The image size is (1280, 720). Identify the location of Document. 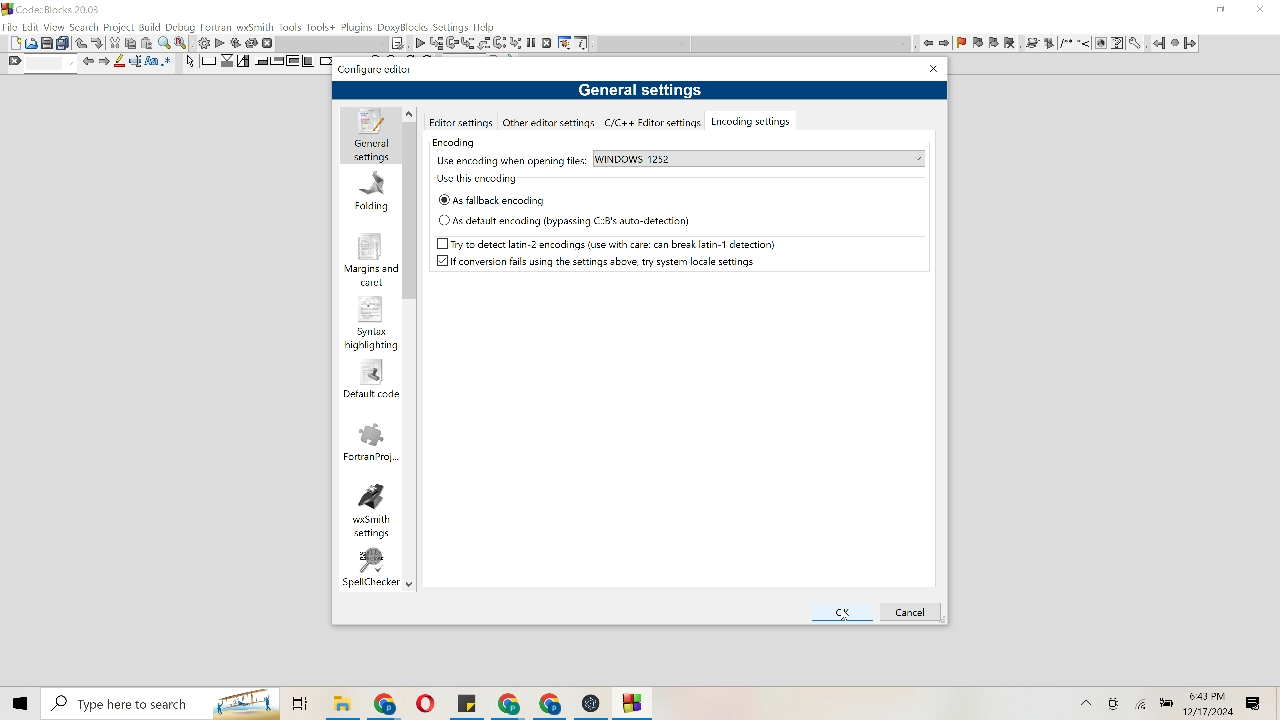
(13, 42).